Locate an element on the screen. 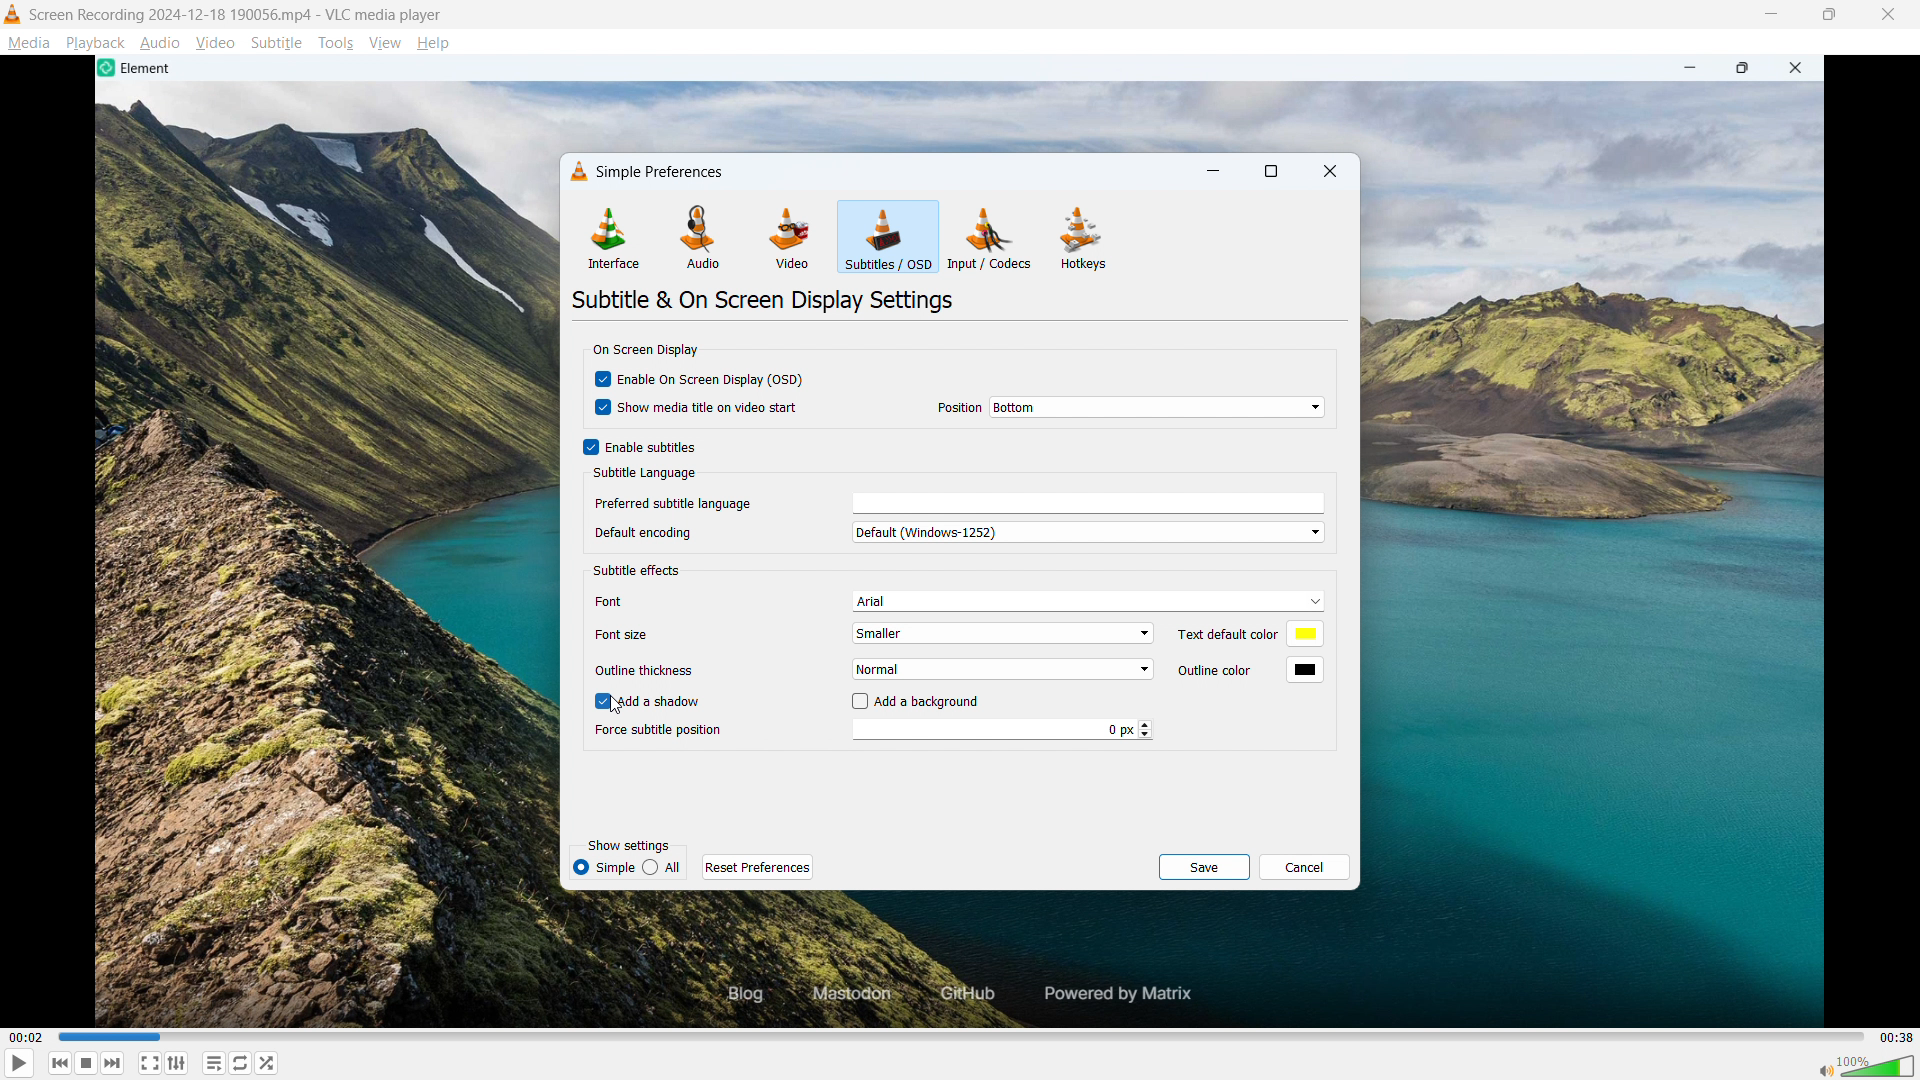  Add background is located at coordinates (931, 702).